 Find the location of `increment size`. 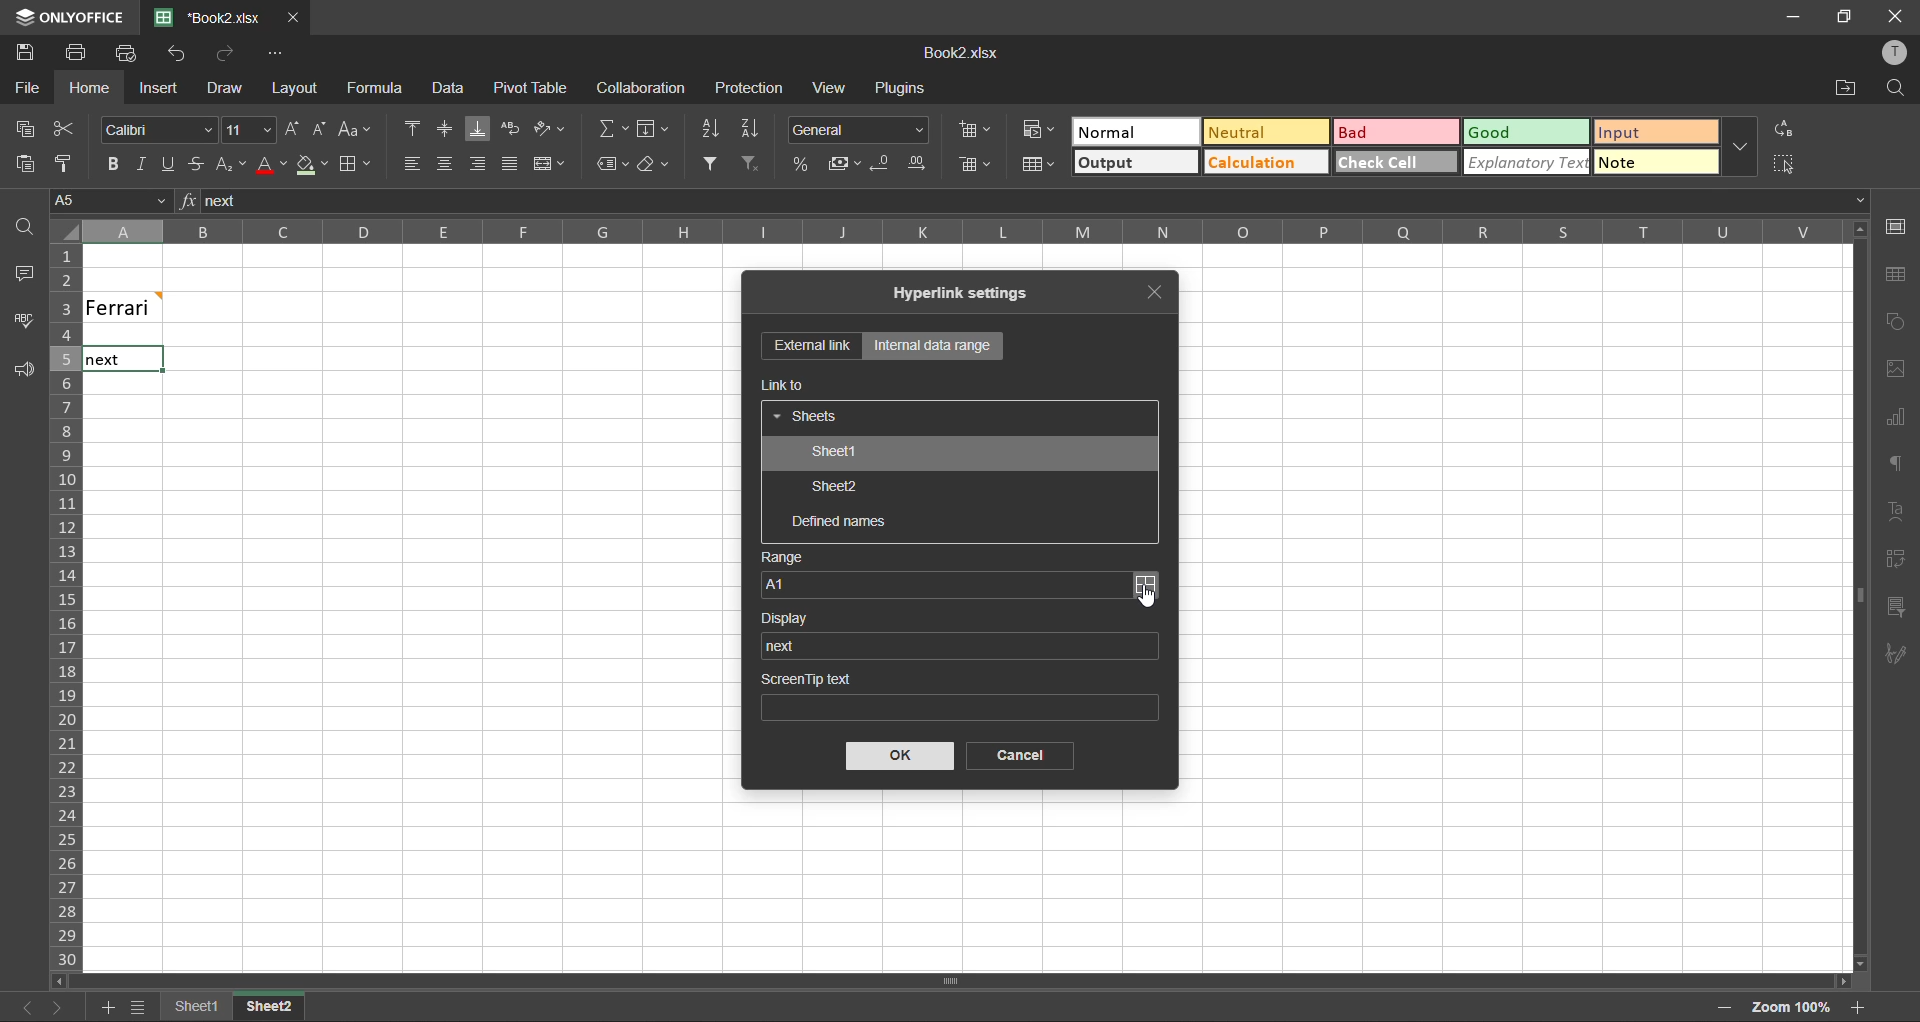

increment size is located at coordinates (291, 130).